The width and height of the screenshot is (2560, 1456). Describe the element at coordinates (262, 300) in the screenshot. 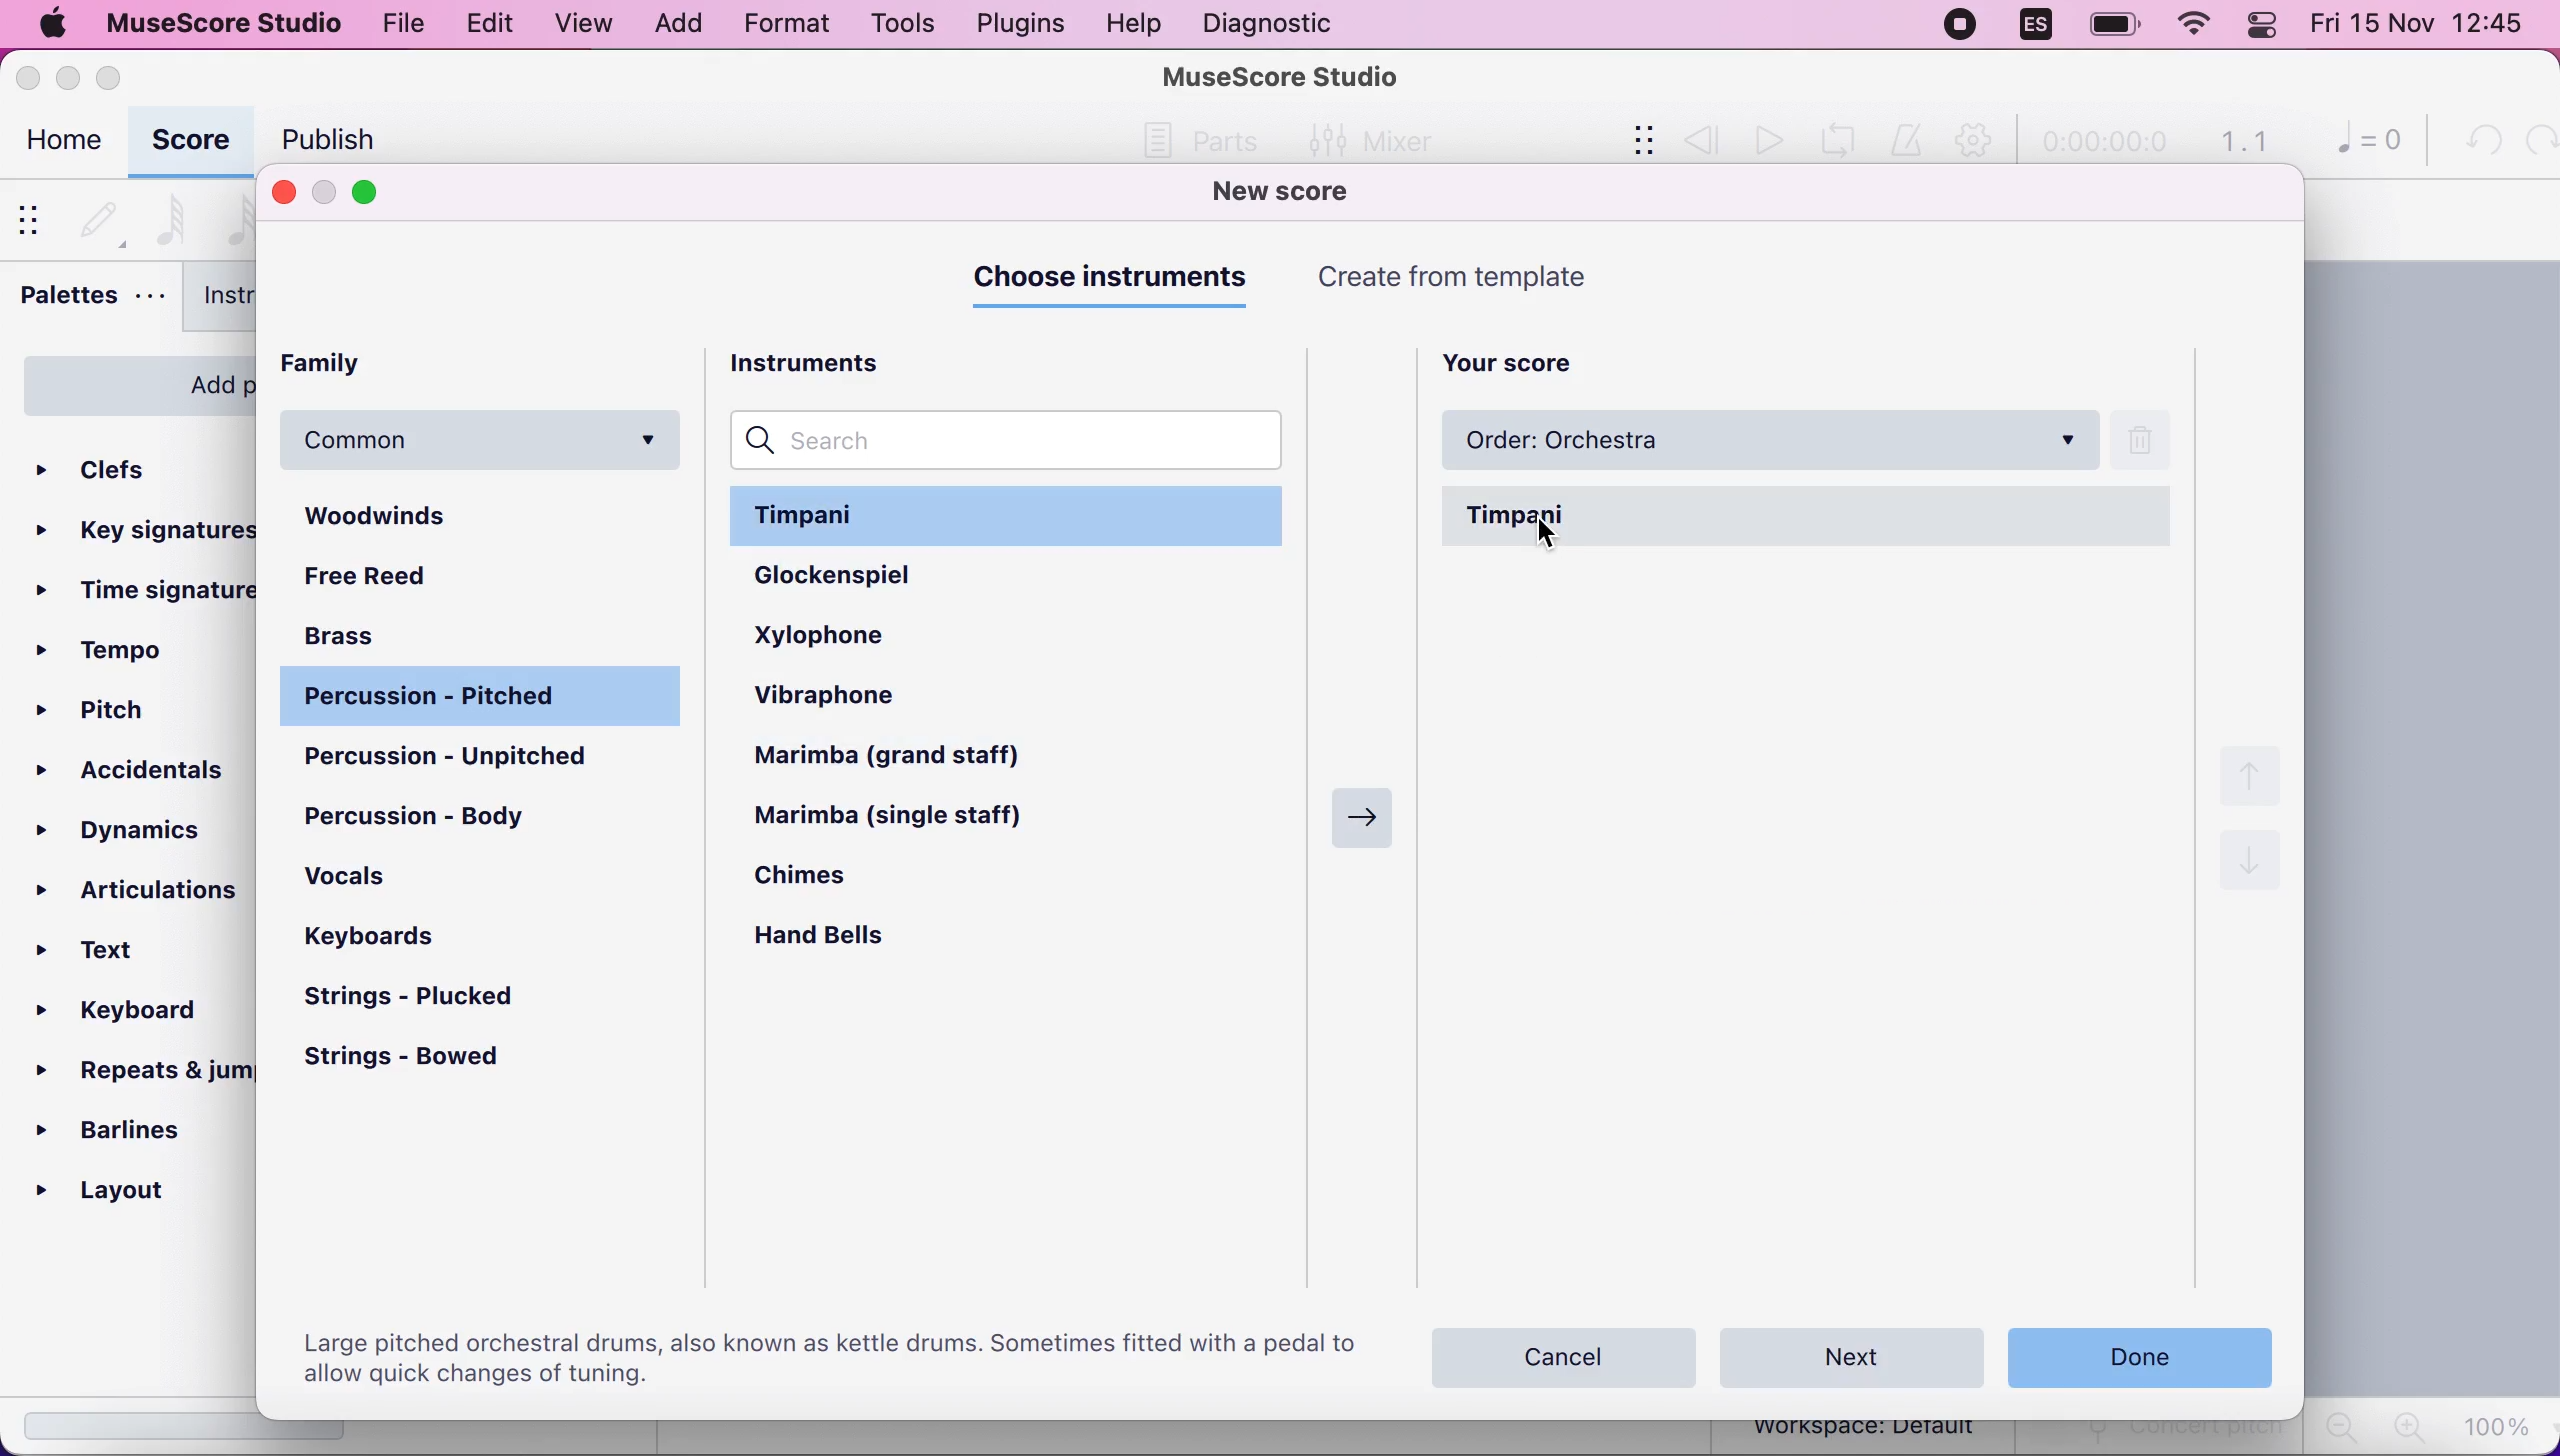

I see `instruments` at that location.